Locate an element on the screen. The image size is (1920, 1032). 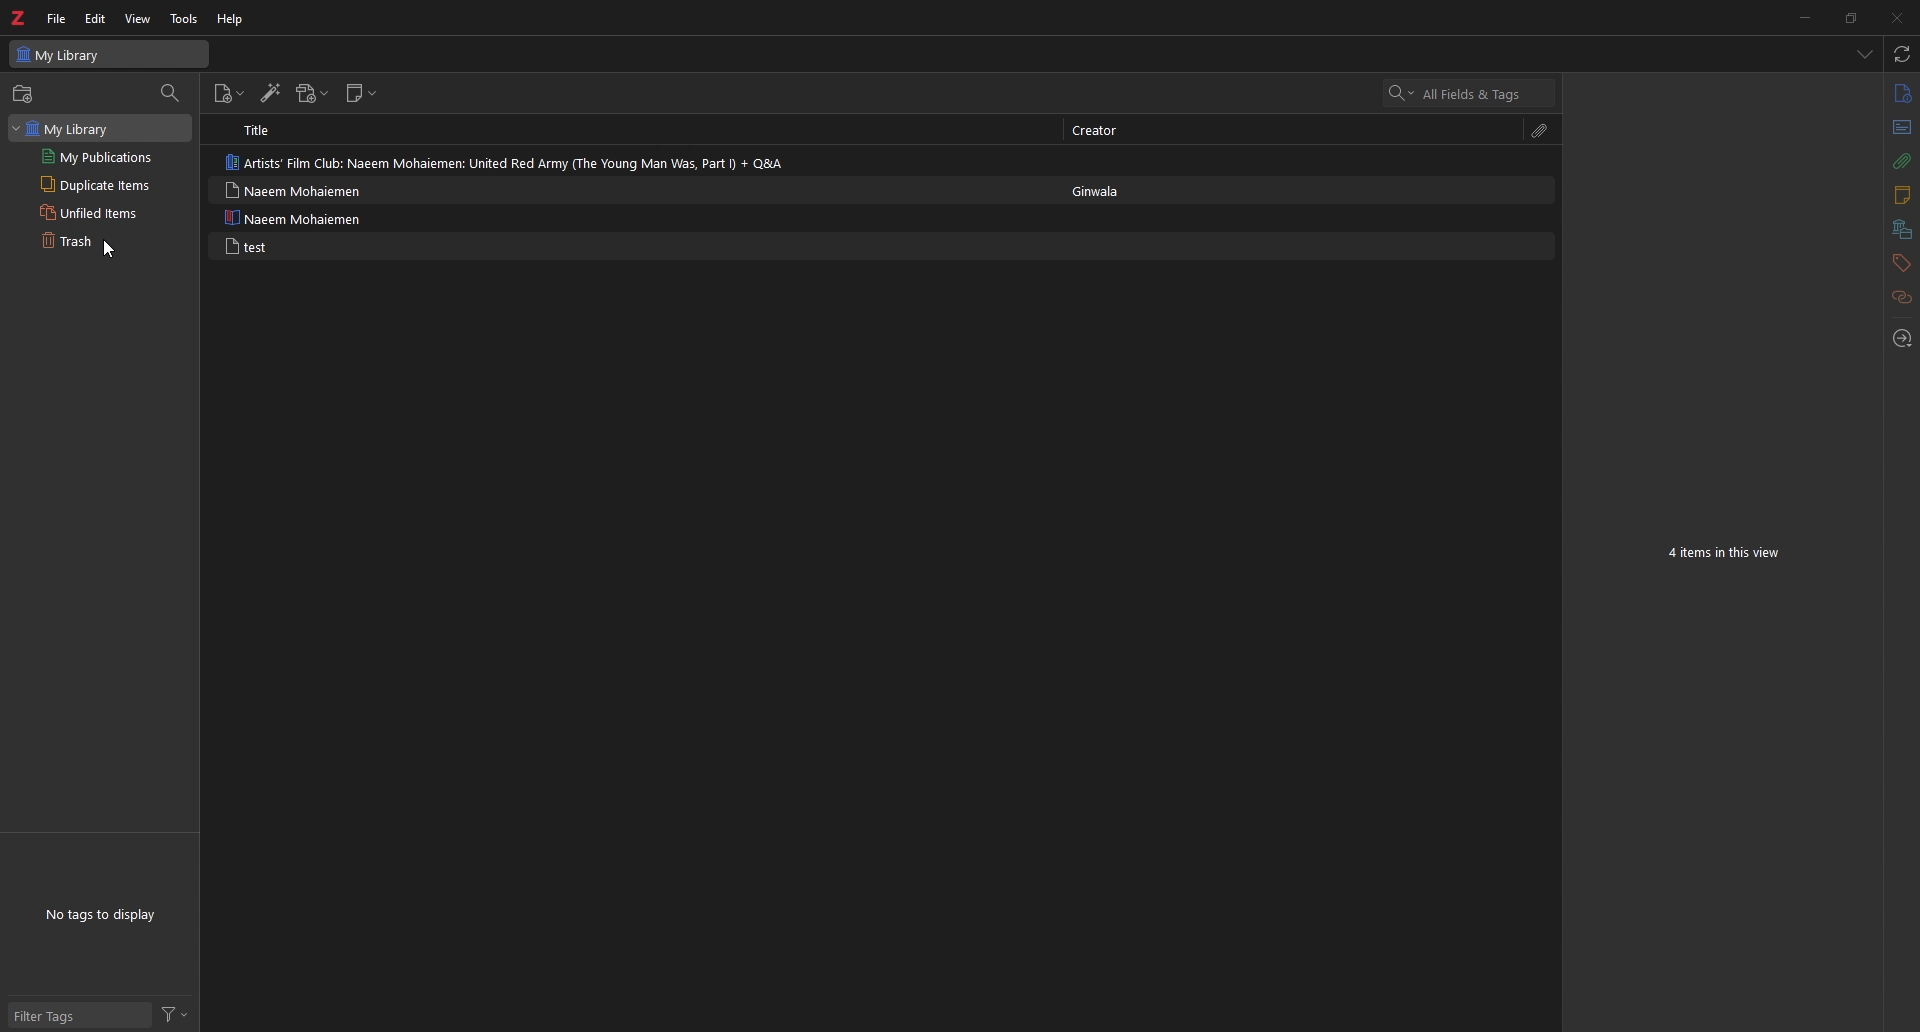
creator is located at coordinates (1099, 190).